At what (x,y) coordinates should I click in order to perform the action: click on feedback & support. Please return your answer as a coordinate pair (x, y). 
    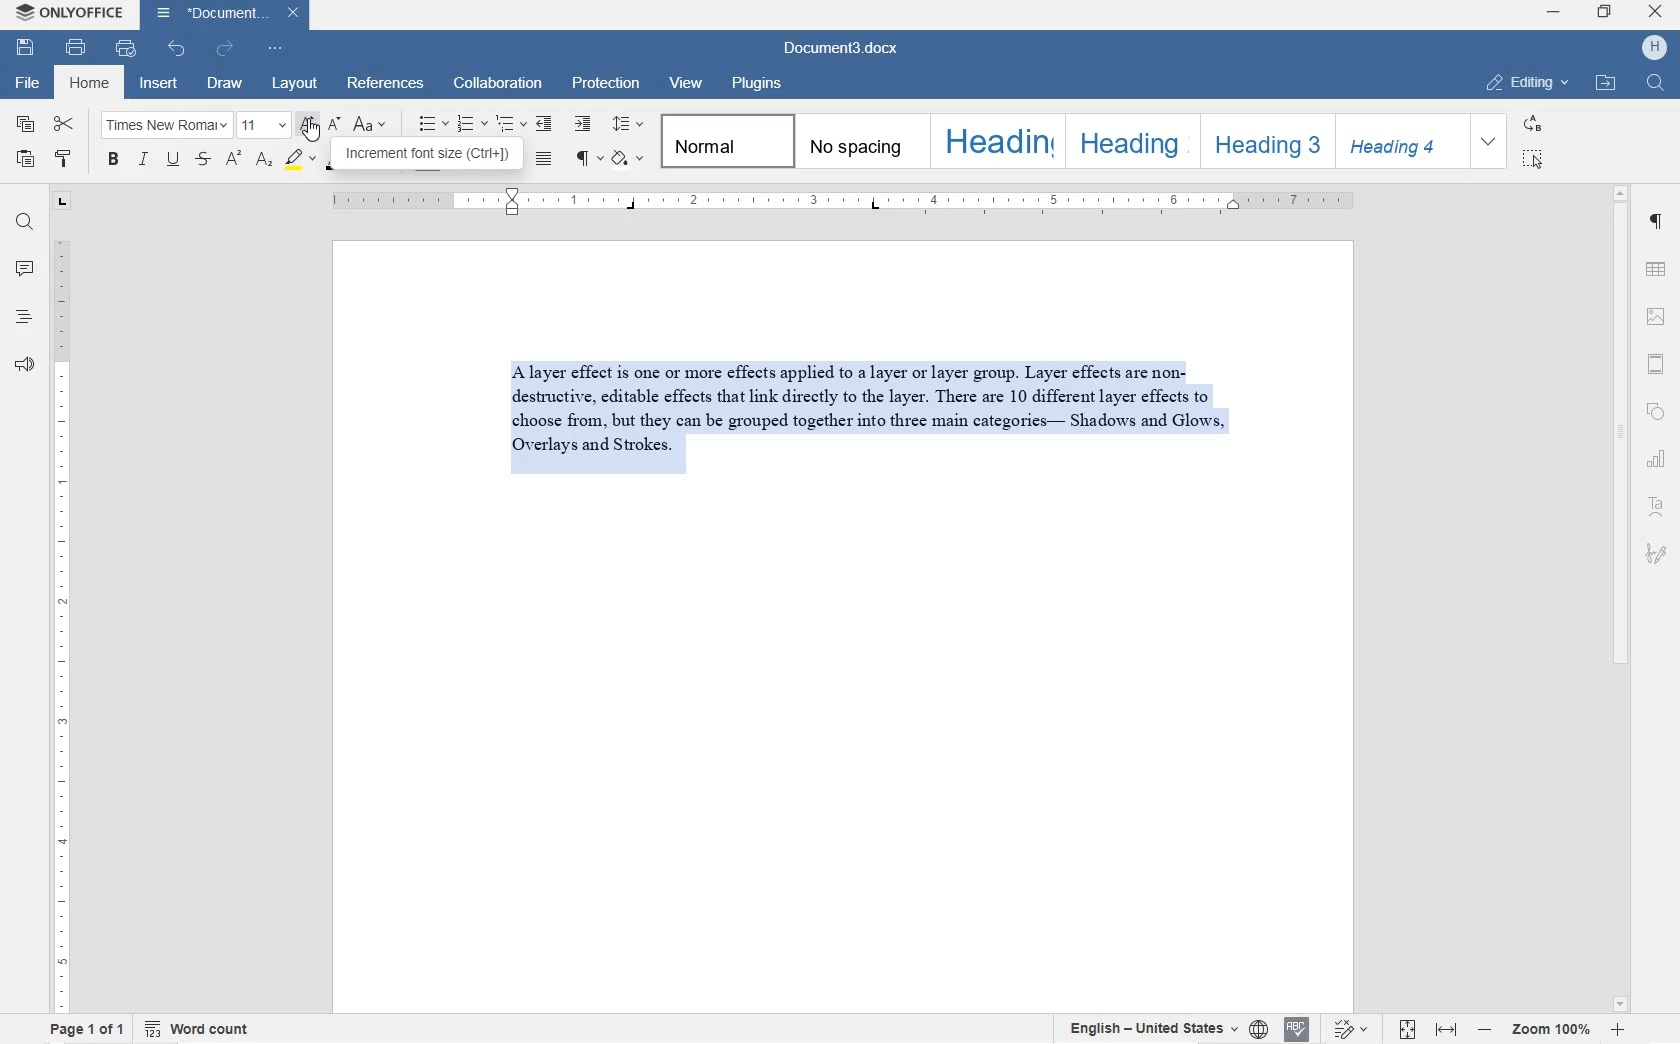
    Looking at the image, I should click on (26, 365).